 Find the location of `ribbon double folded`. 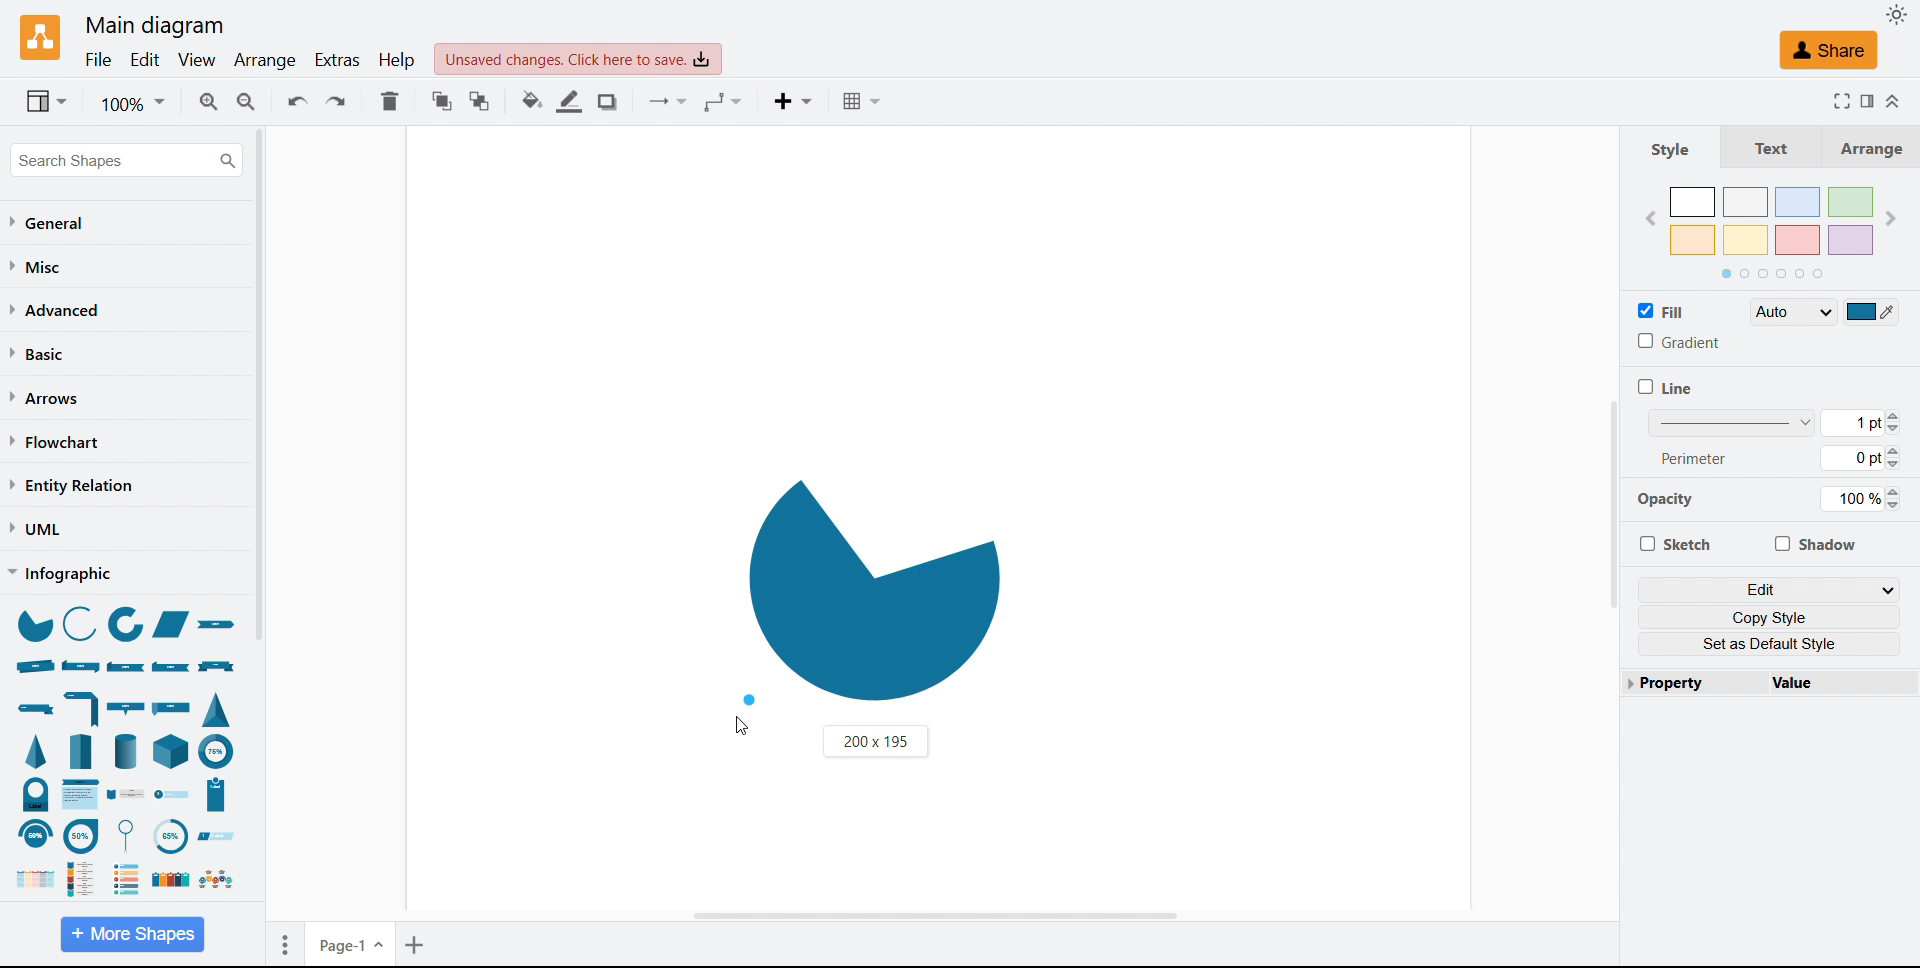

ribbon double folded is located at coordinates (79, 665).